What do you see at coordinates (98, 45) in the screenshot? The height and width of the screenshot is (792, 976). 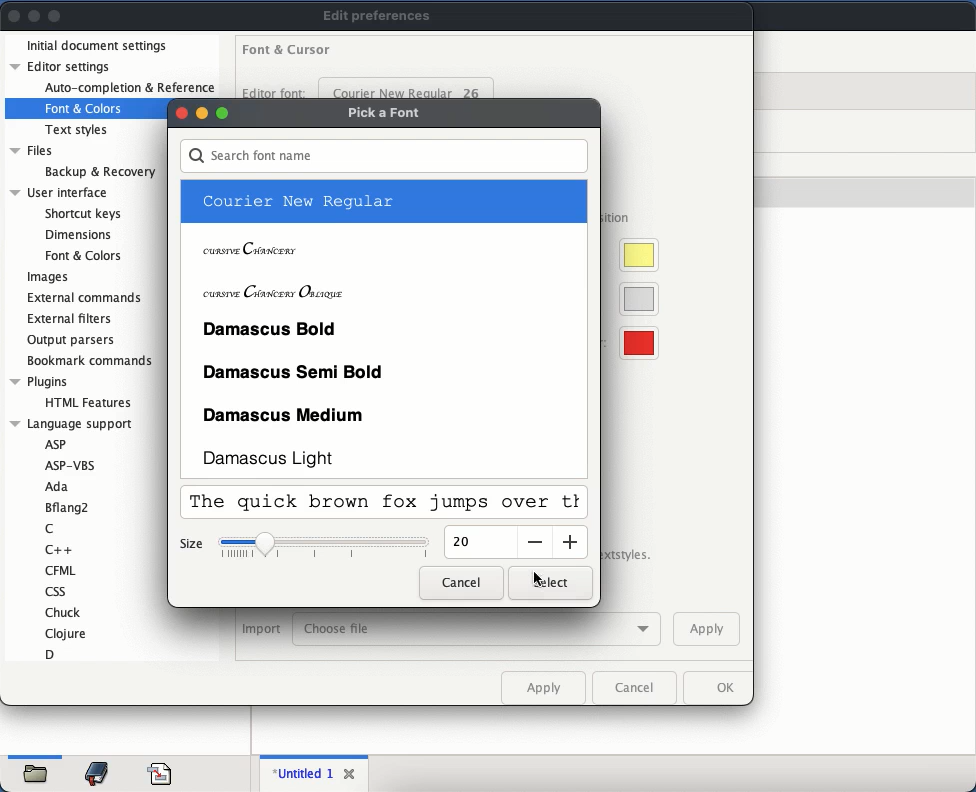 I see `initial document settings` at bounding box center [98, 45].